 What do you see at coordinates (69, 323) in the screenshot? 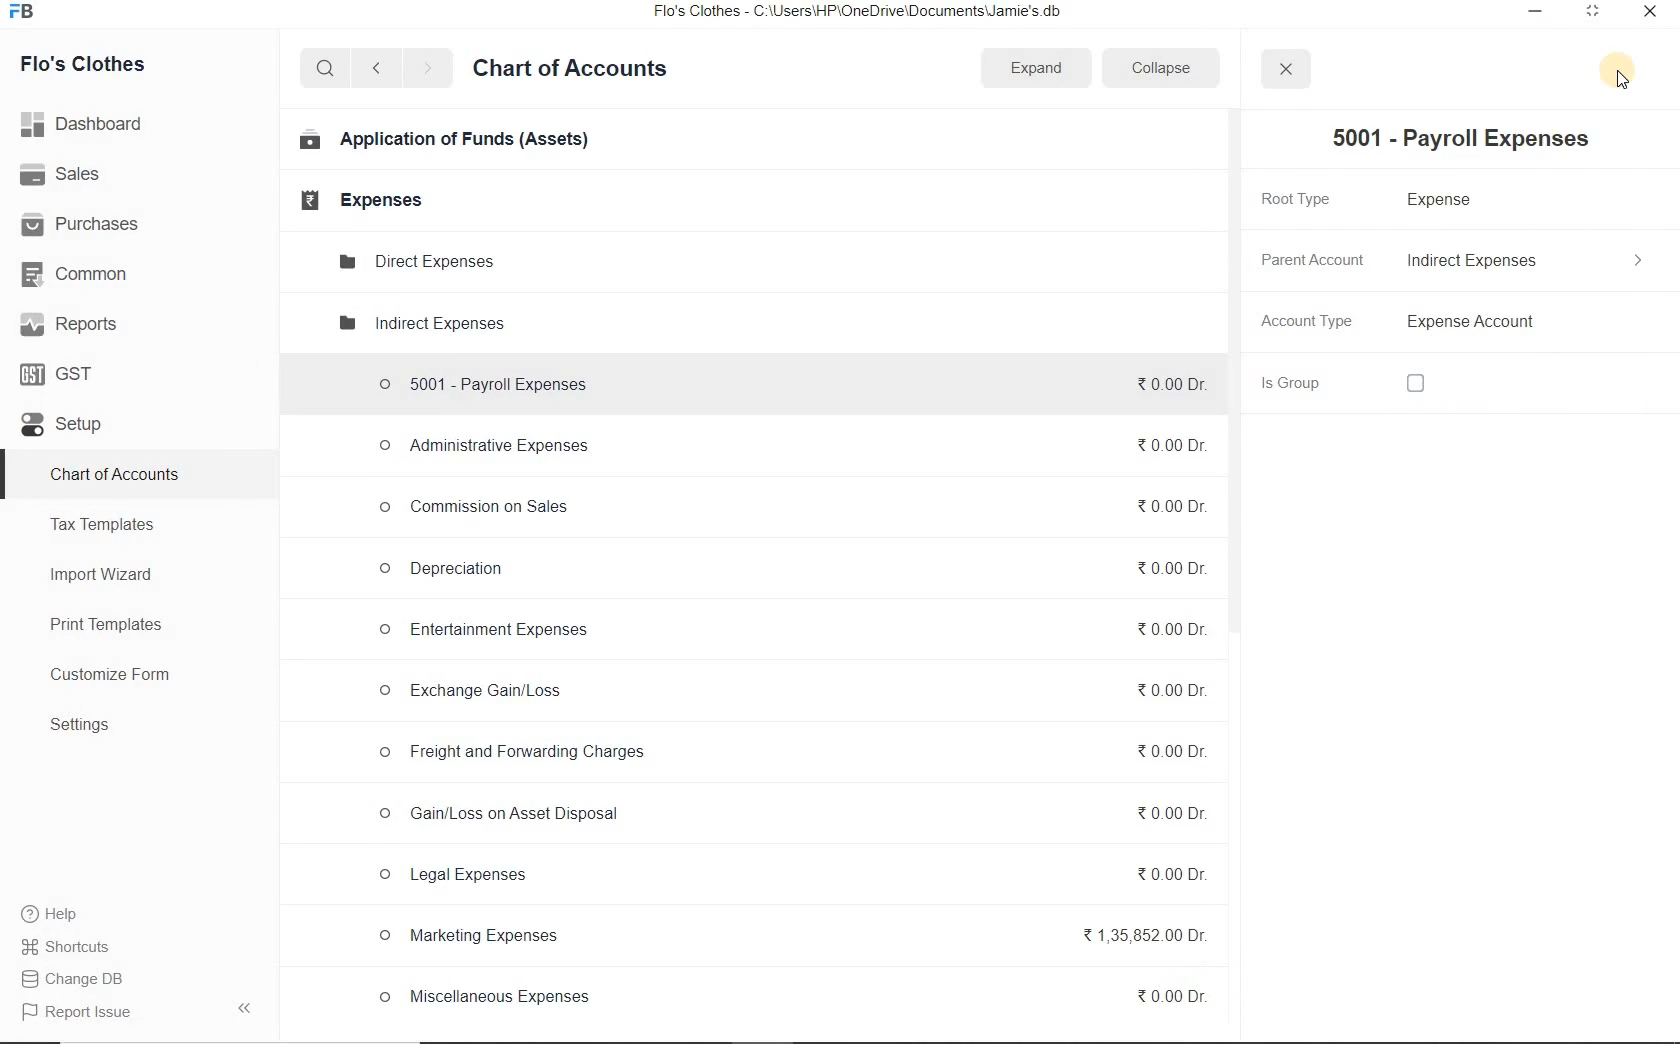
I see `Reports` at bounding box center [69, 323].